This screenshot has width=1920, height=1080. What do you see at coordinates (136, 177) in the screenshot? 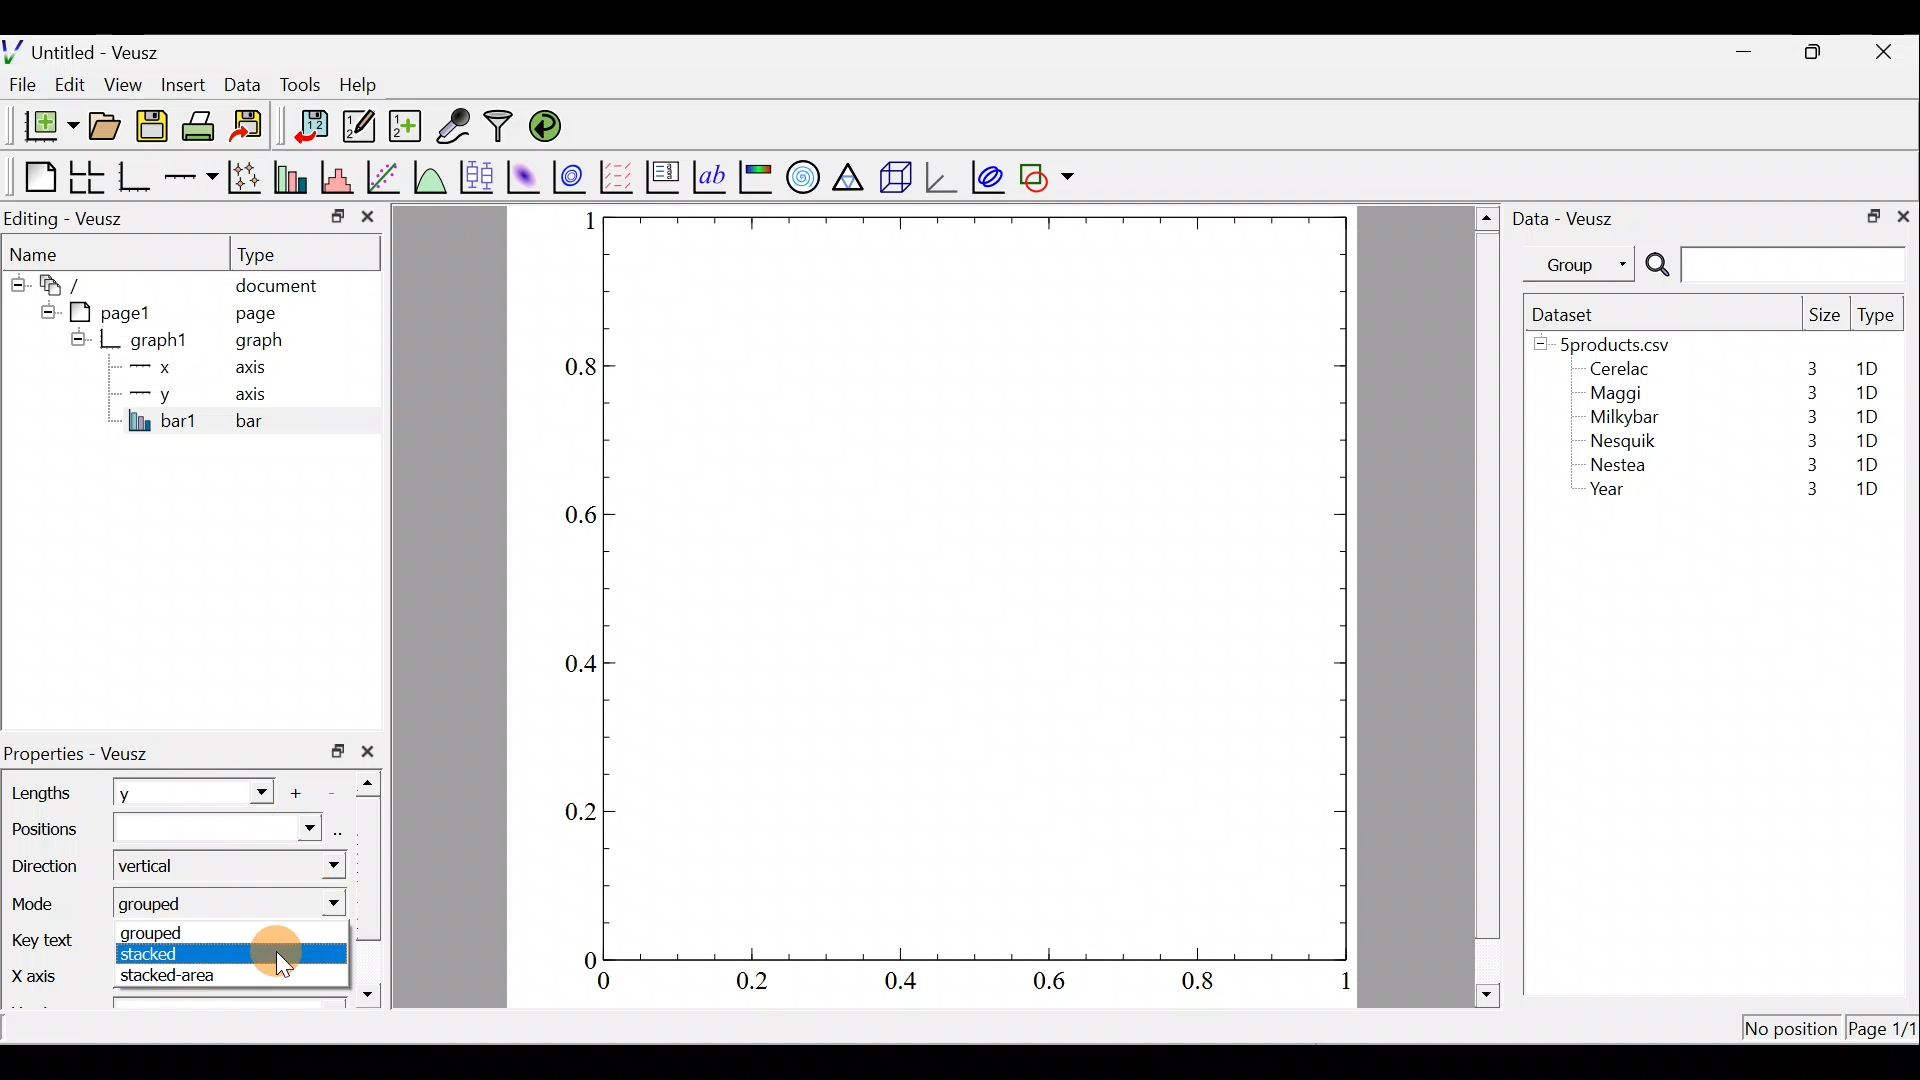
I see `Base graph` at bounding box center [136, 177].